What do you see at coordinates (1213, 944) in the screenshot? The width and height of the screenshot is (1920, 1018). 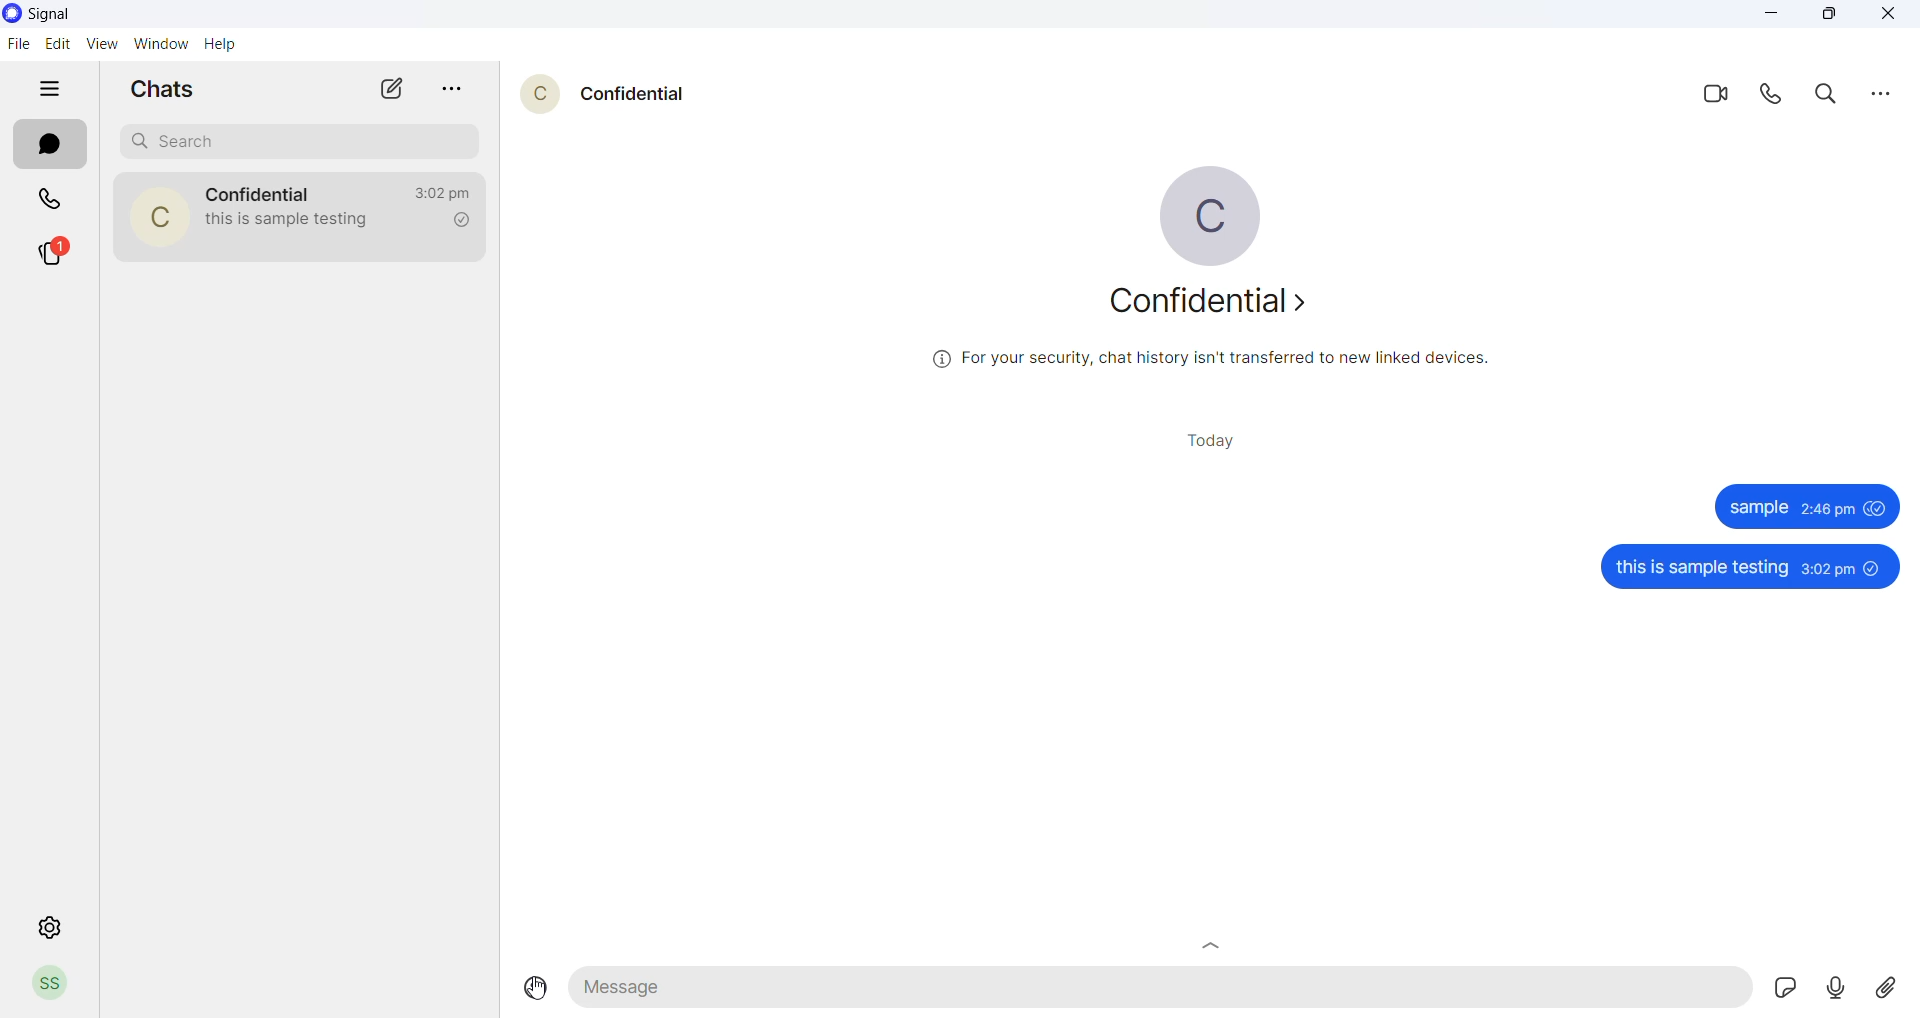 I see `Scroll up` at bounding box center [1213, 944].